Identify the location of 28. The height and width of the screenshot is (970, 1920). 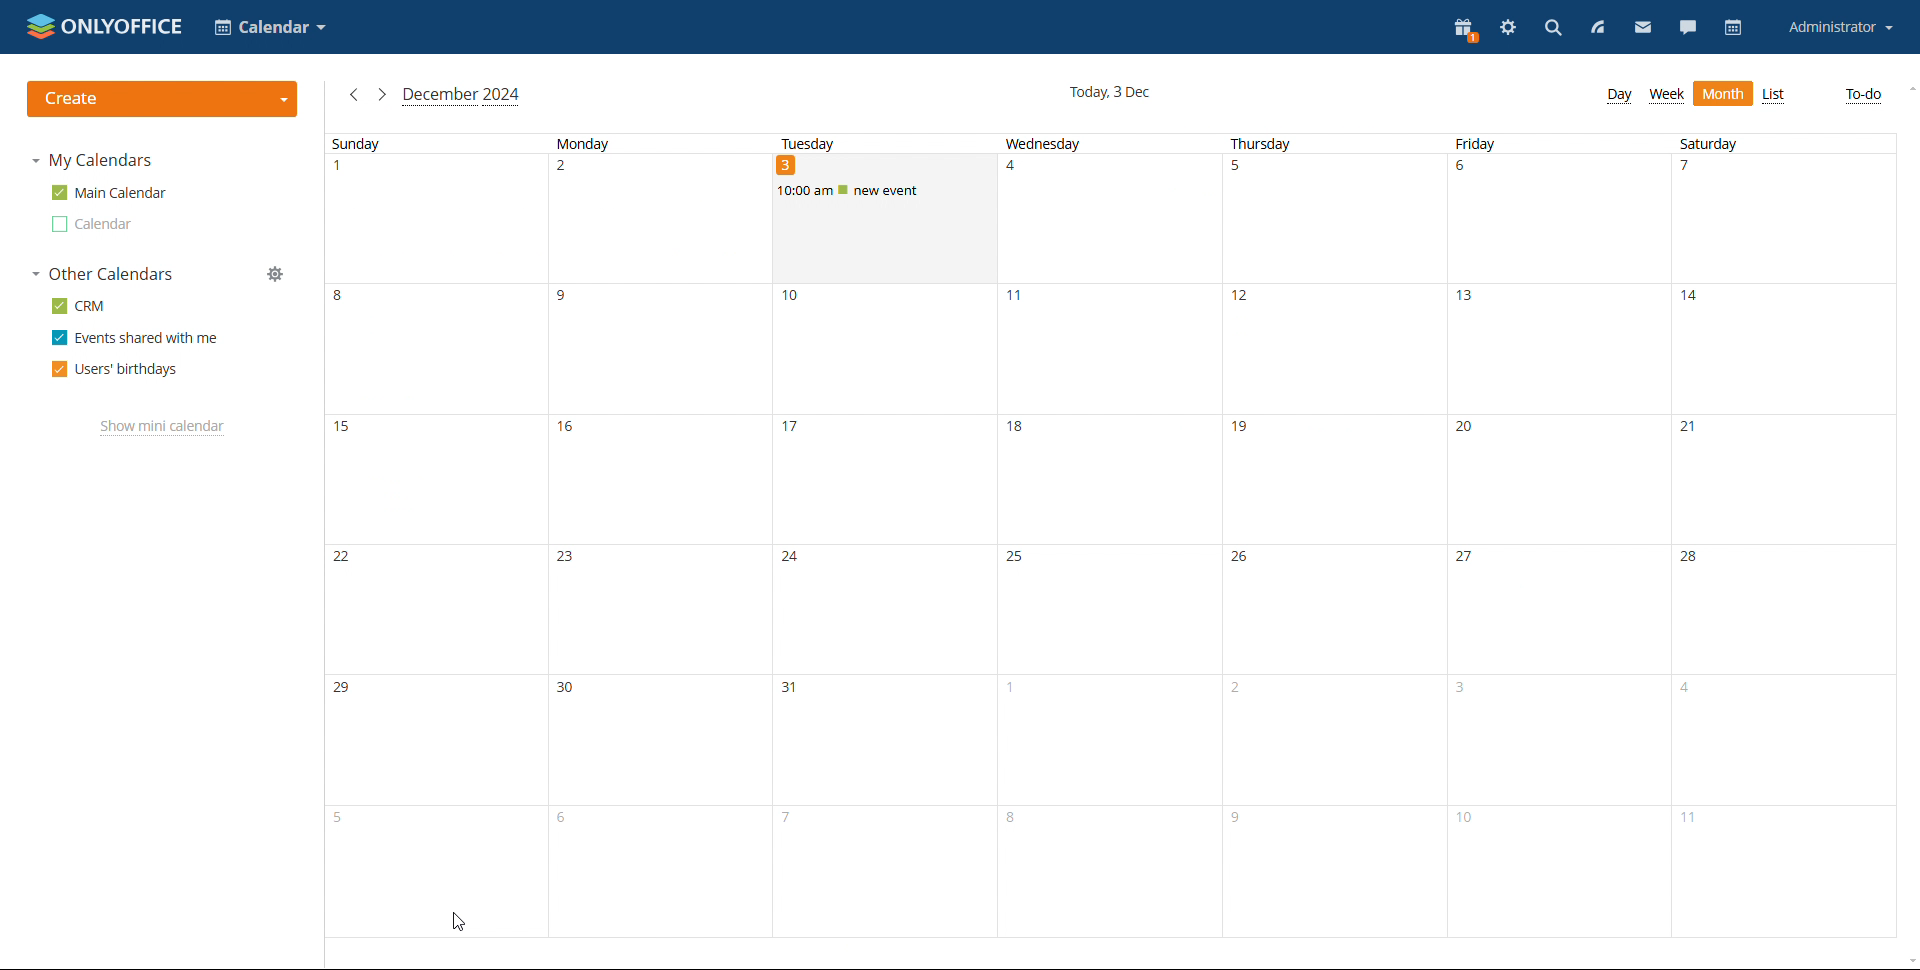
(1787, 608).